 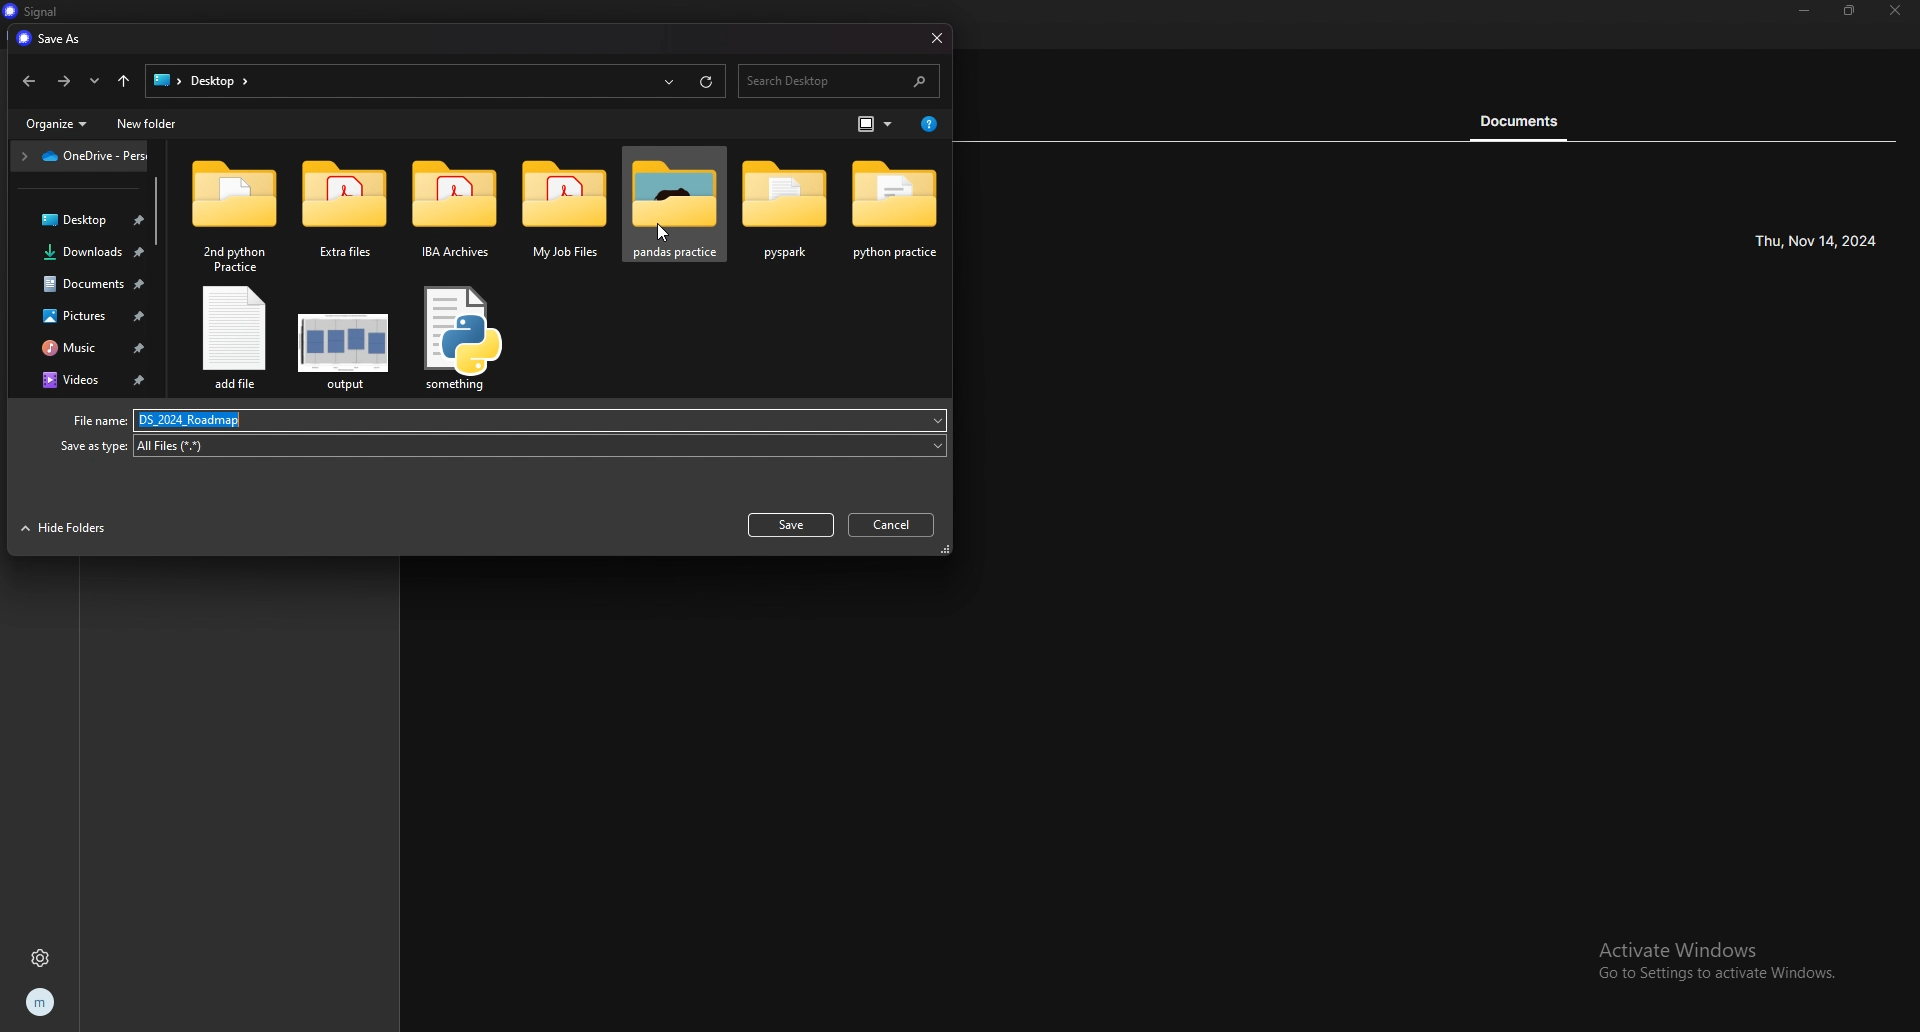 I want to click on file, so click(x=233, y=339).